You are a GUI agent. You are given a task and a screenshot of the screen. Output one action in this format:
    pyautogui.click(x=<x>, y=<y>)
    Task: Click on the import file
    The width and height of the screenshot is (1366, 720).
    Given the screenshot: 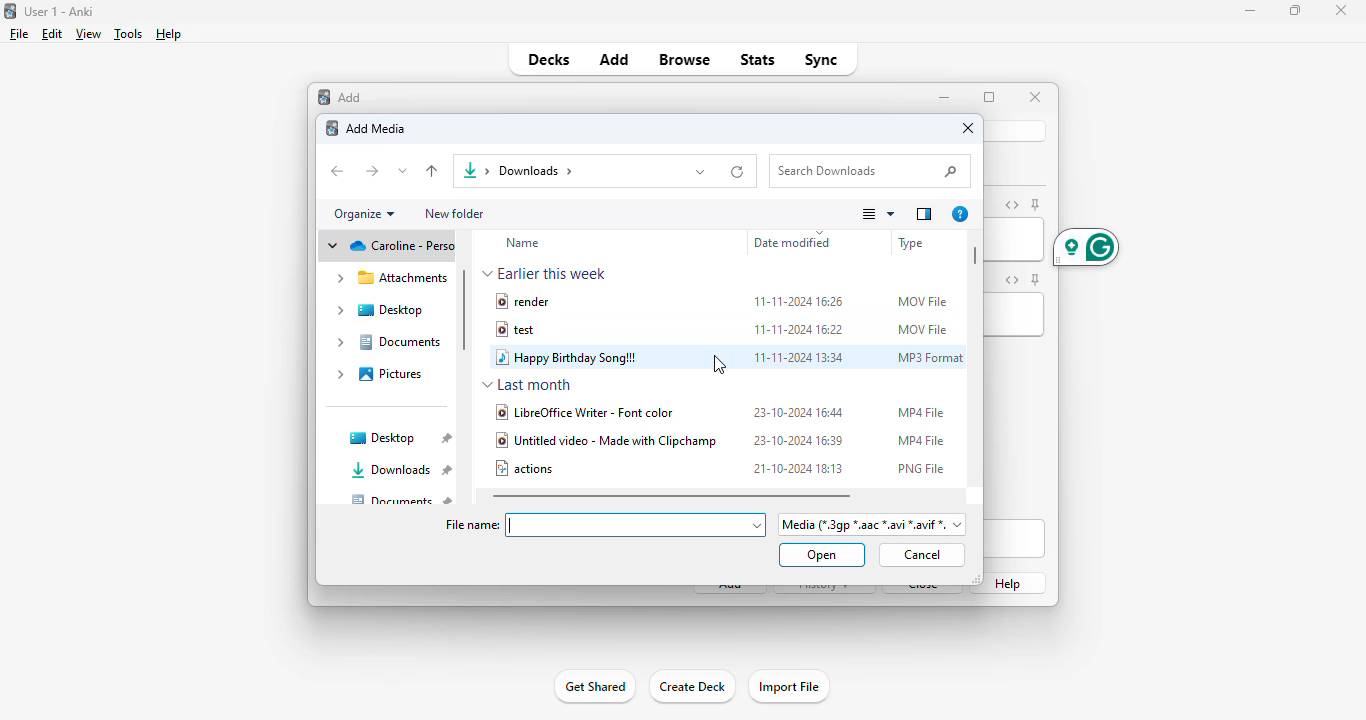 What is the action you would take?
    pyautogui.click(x=787, y=687)
    